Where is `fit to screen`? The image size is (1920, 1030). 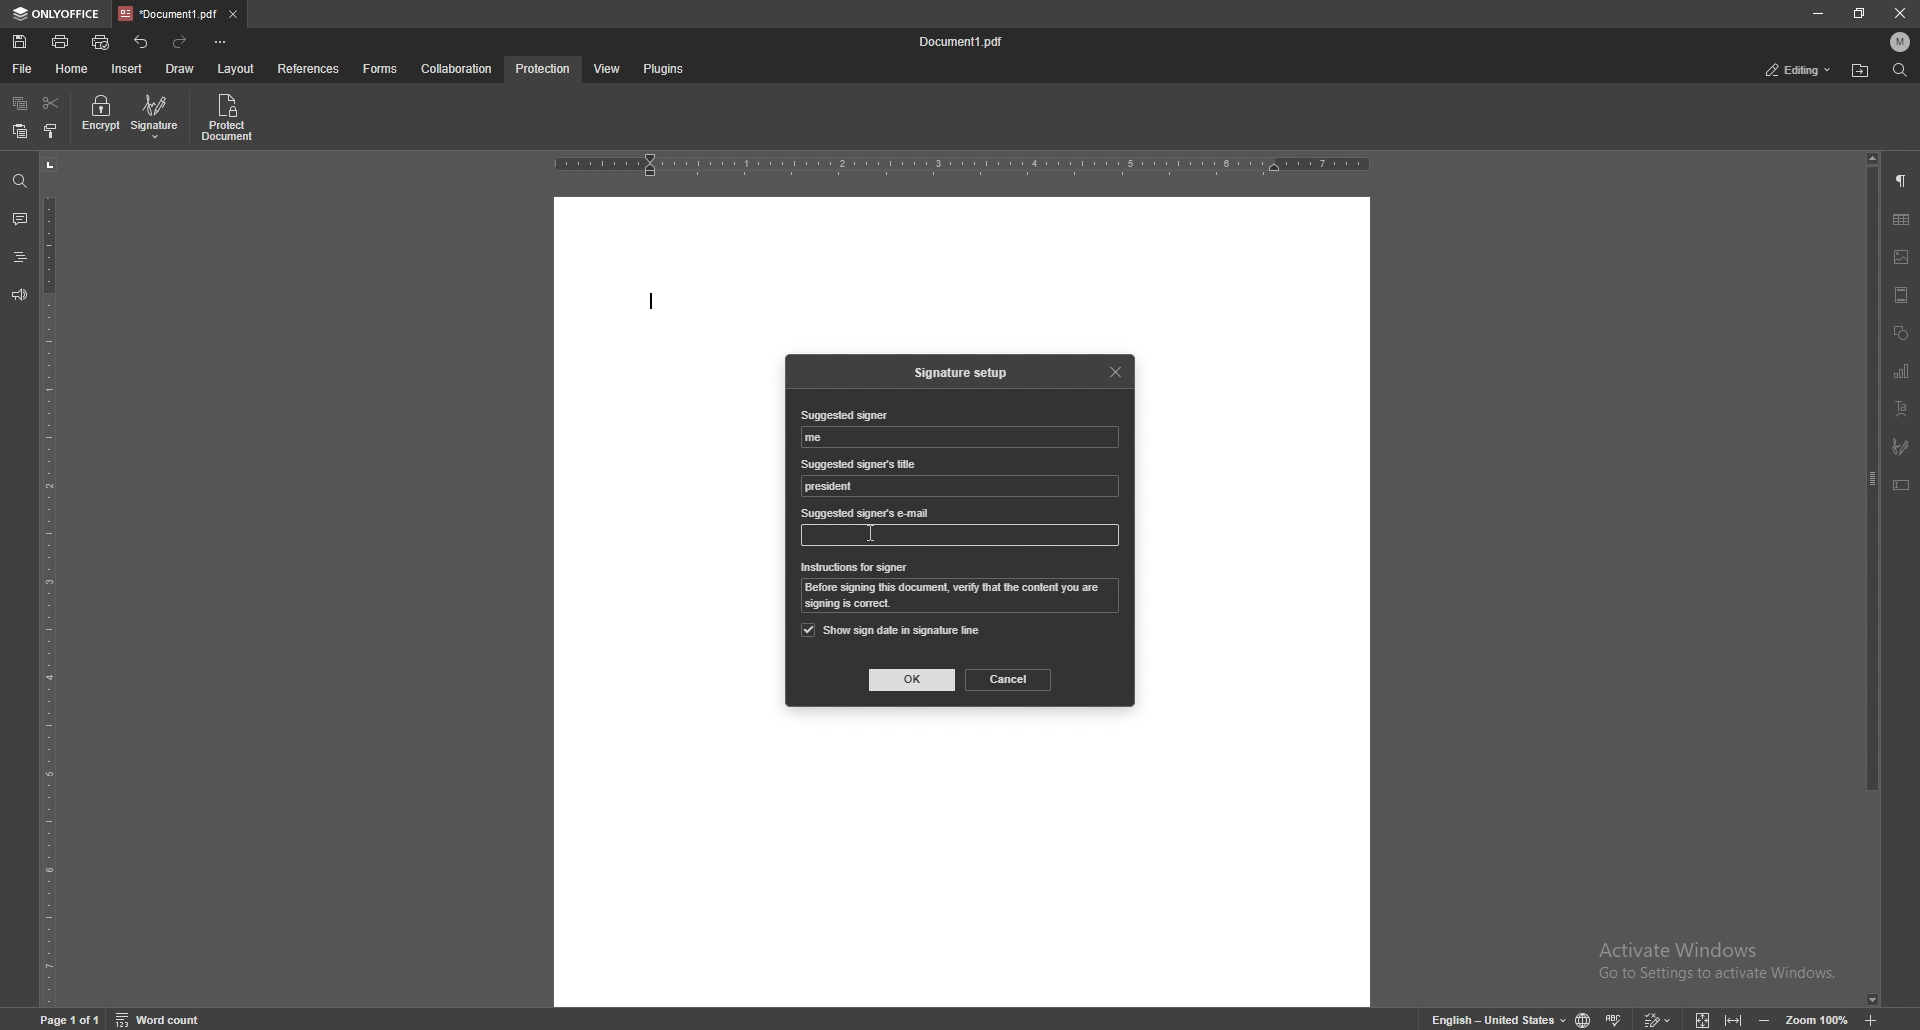
fit to screen is located at coordinates (1697, 1017).